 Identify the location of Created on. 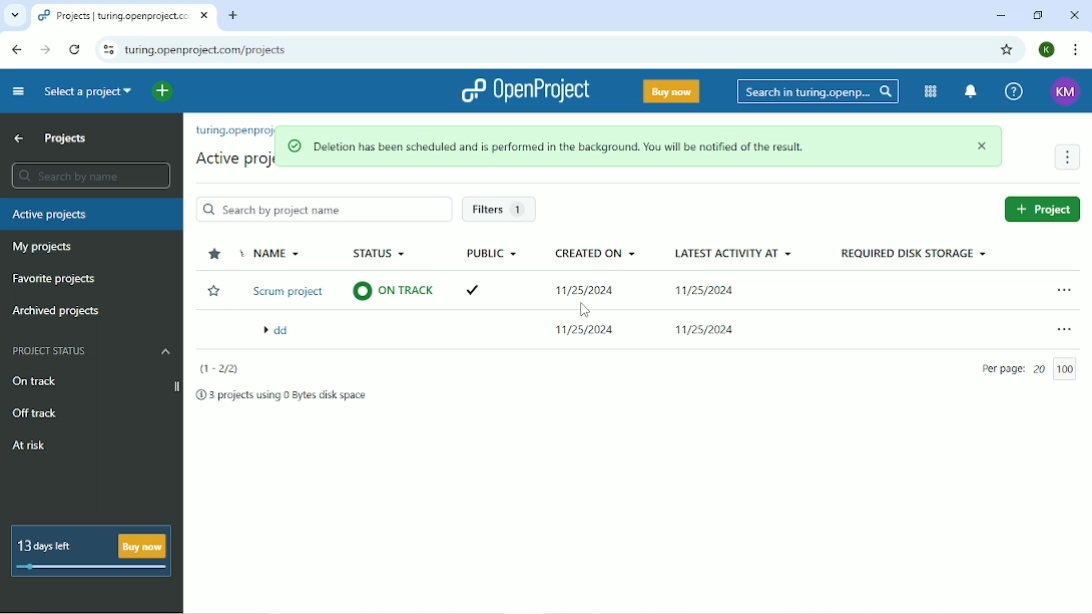
(597, 254).